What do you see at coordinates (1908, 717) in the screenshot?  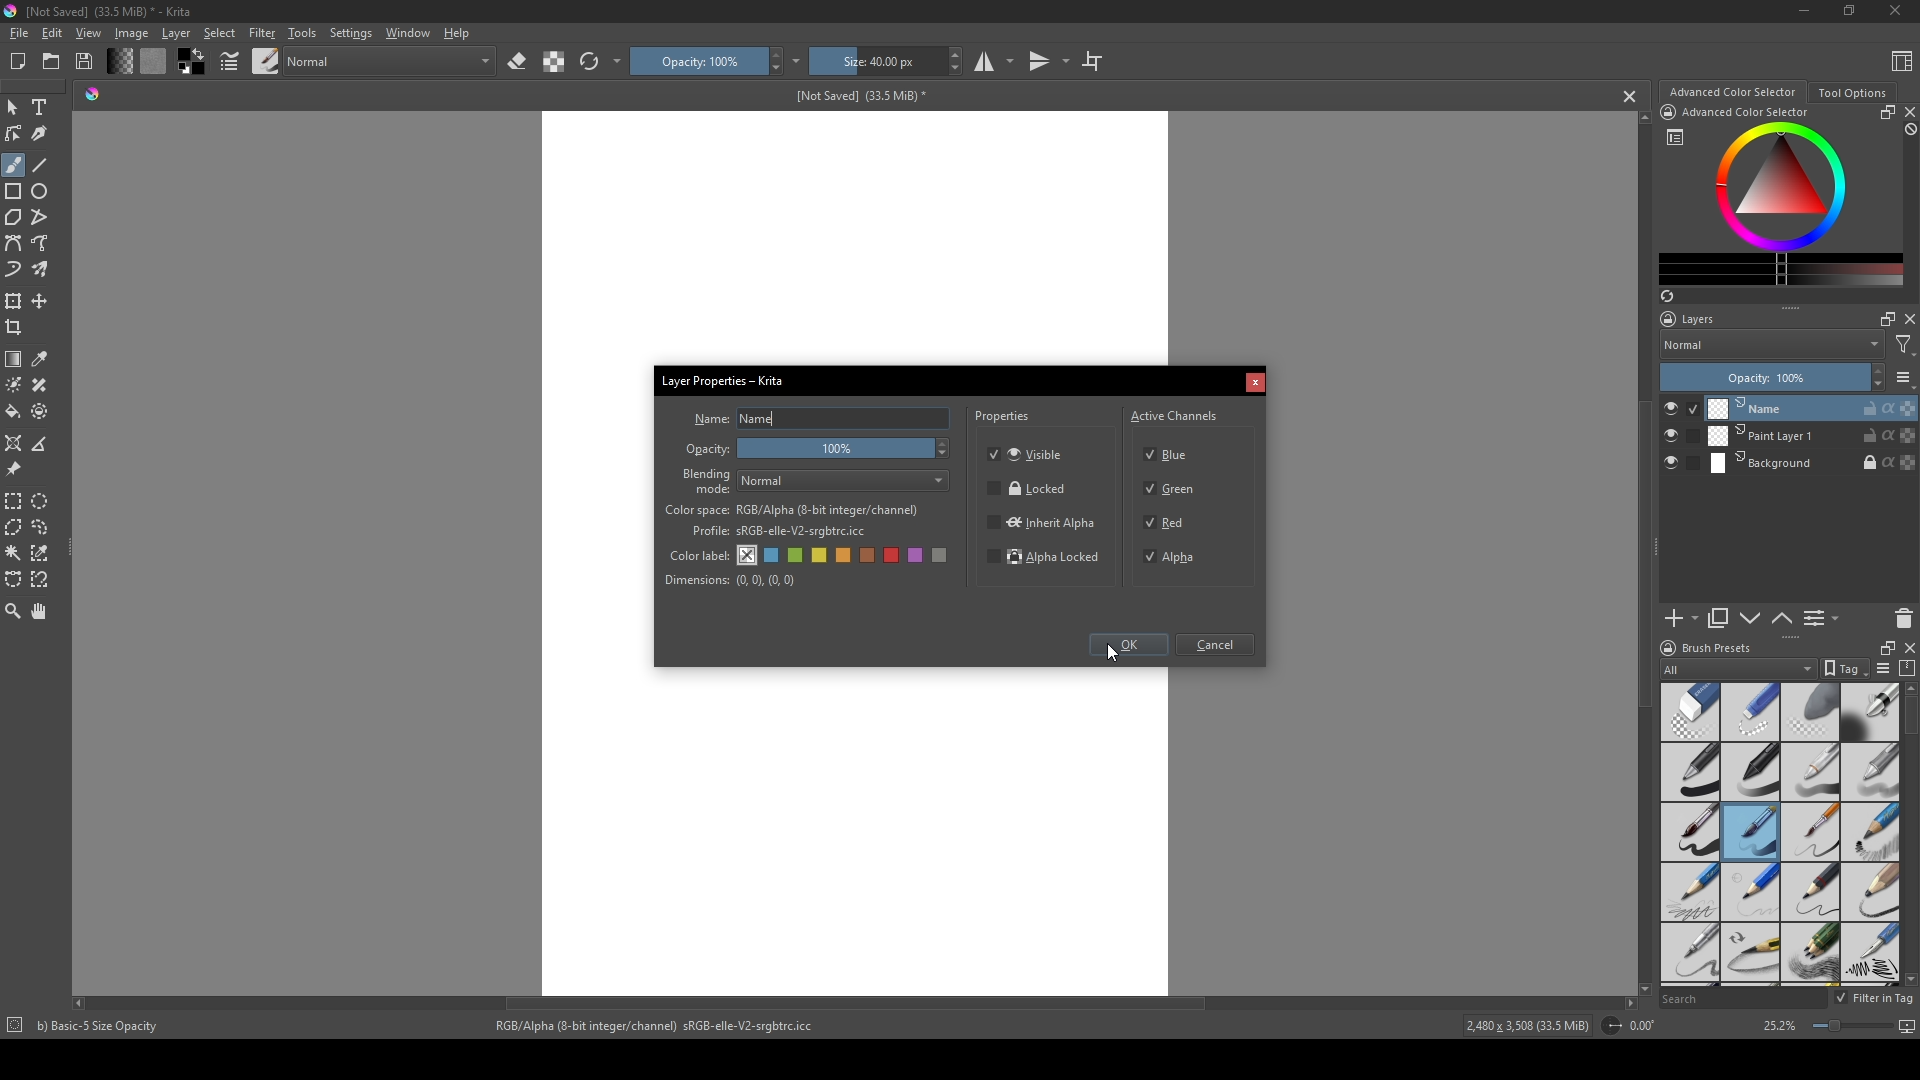 I see `scroll bar` at bounding box center [1908, 717].